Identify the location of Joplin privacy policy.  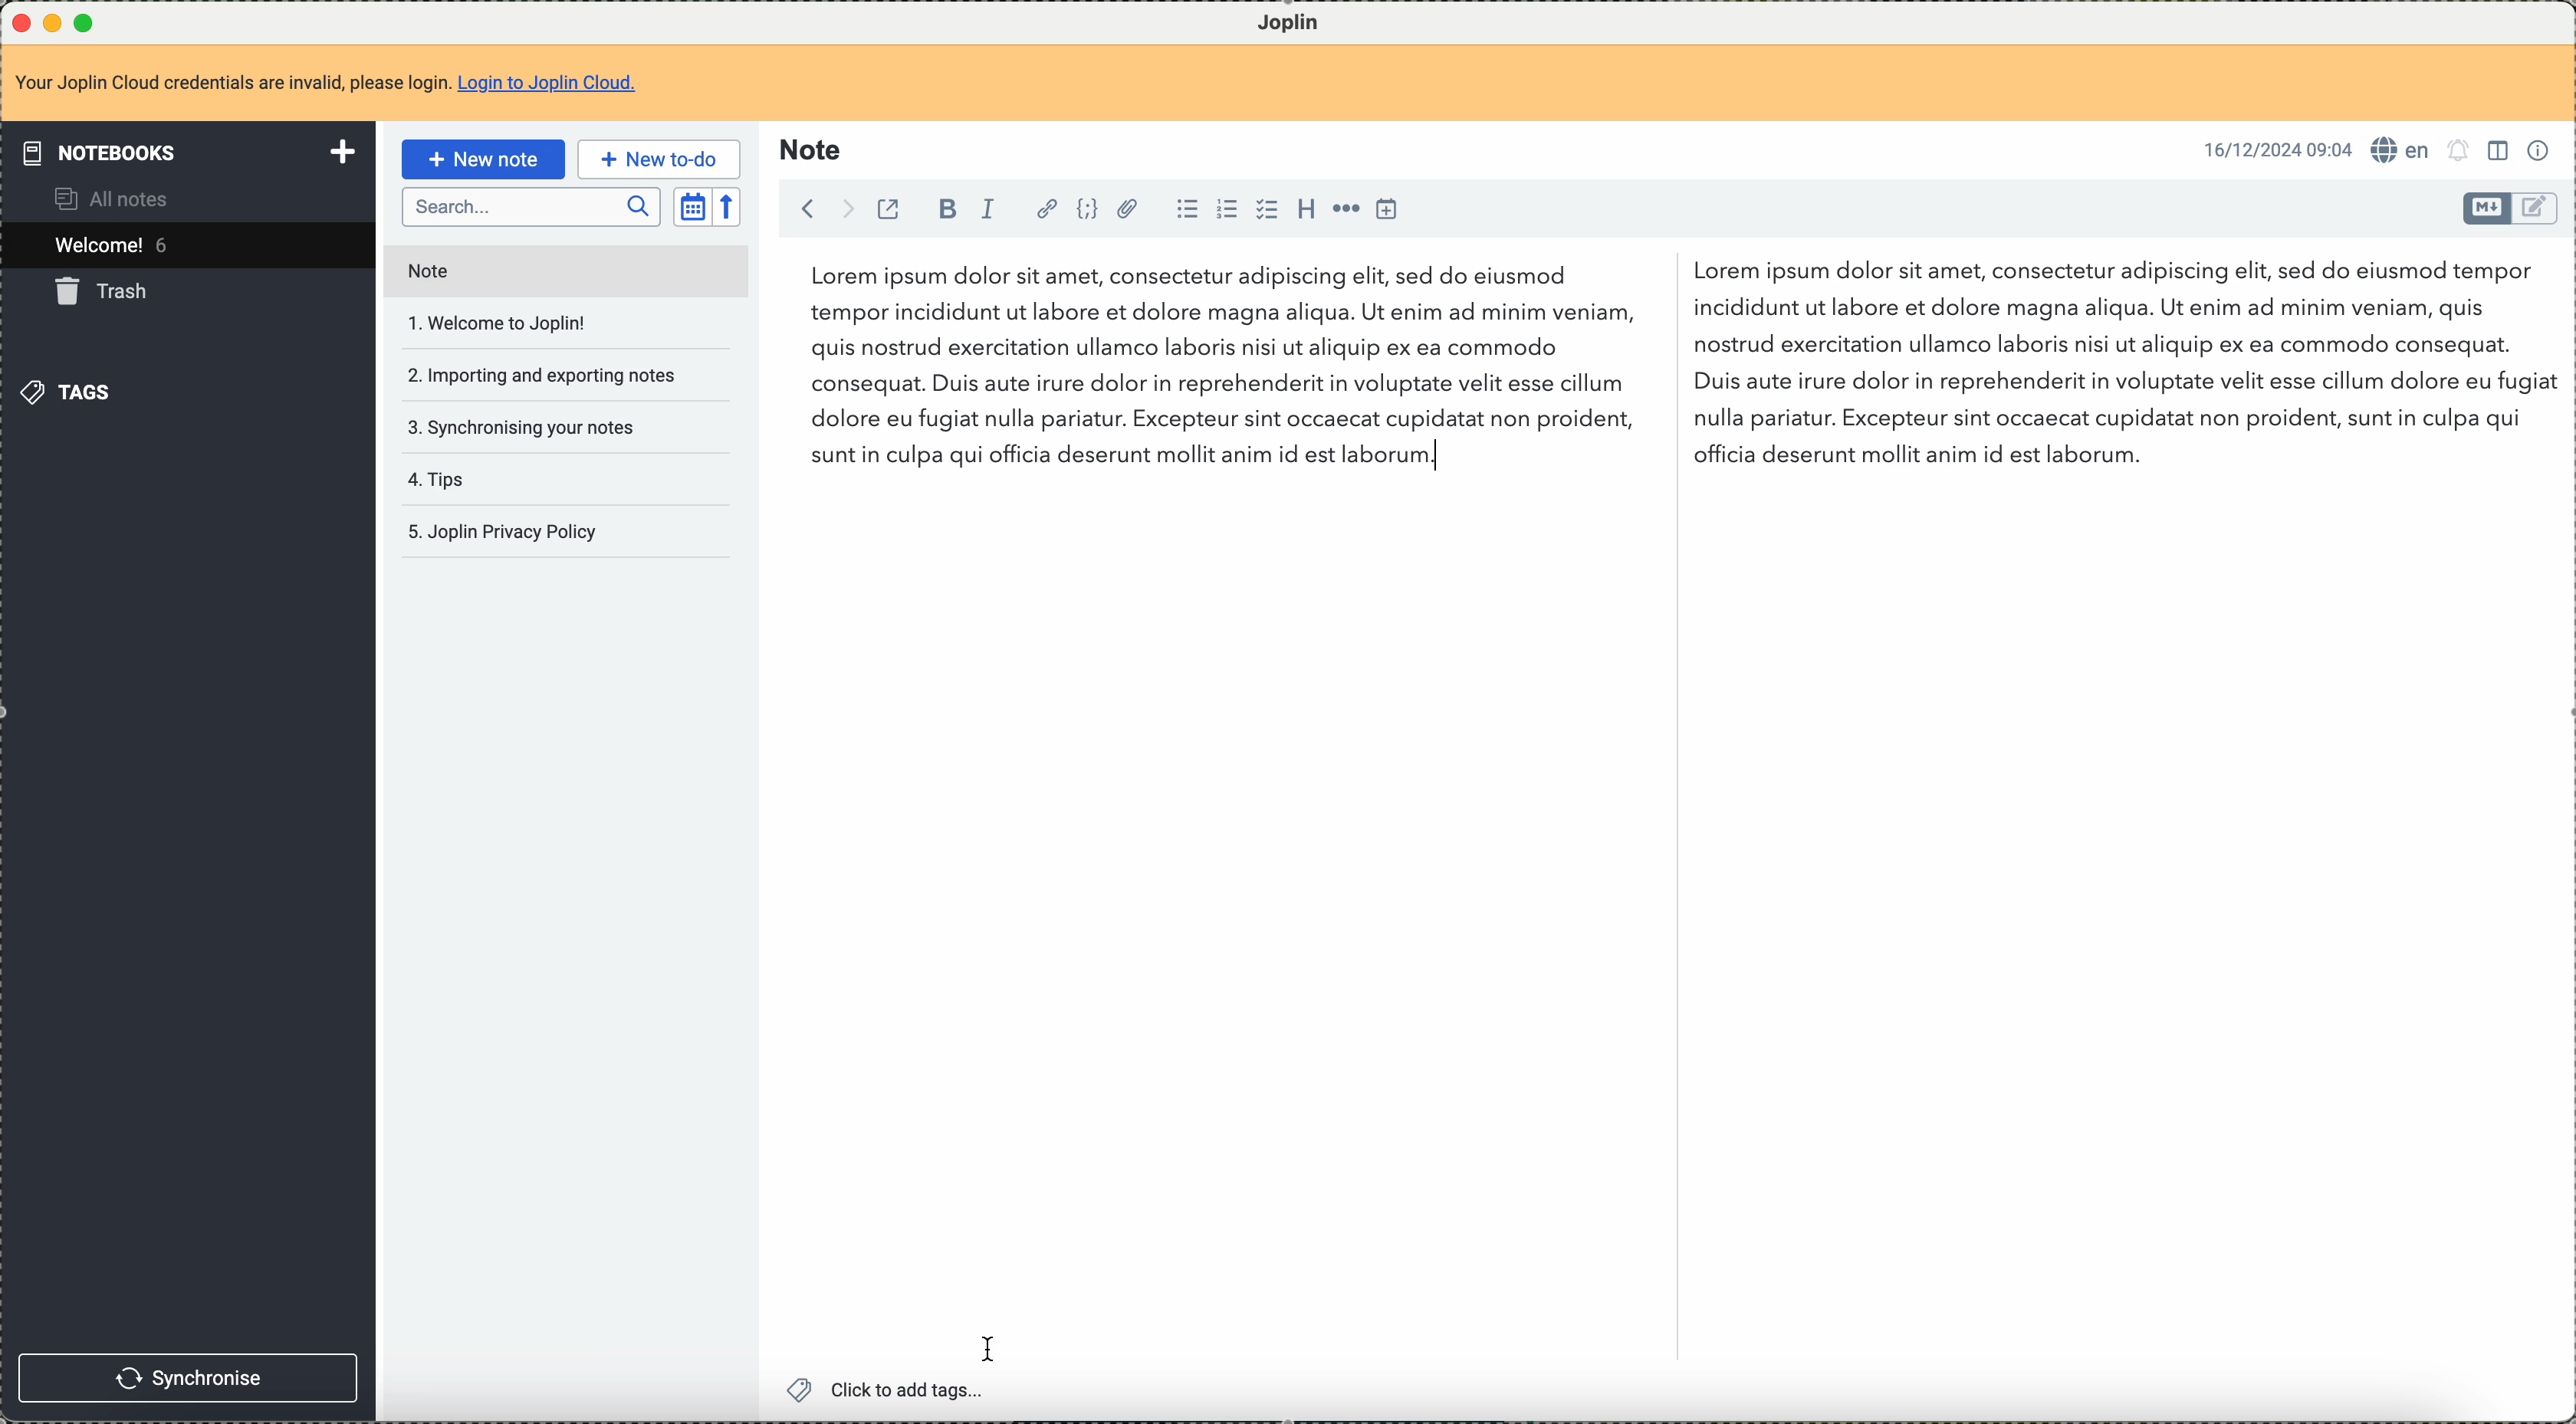
(505, 530).